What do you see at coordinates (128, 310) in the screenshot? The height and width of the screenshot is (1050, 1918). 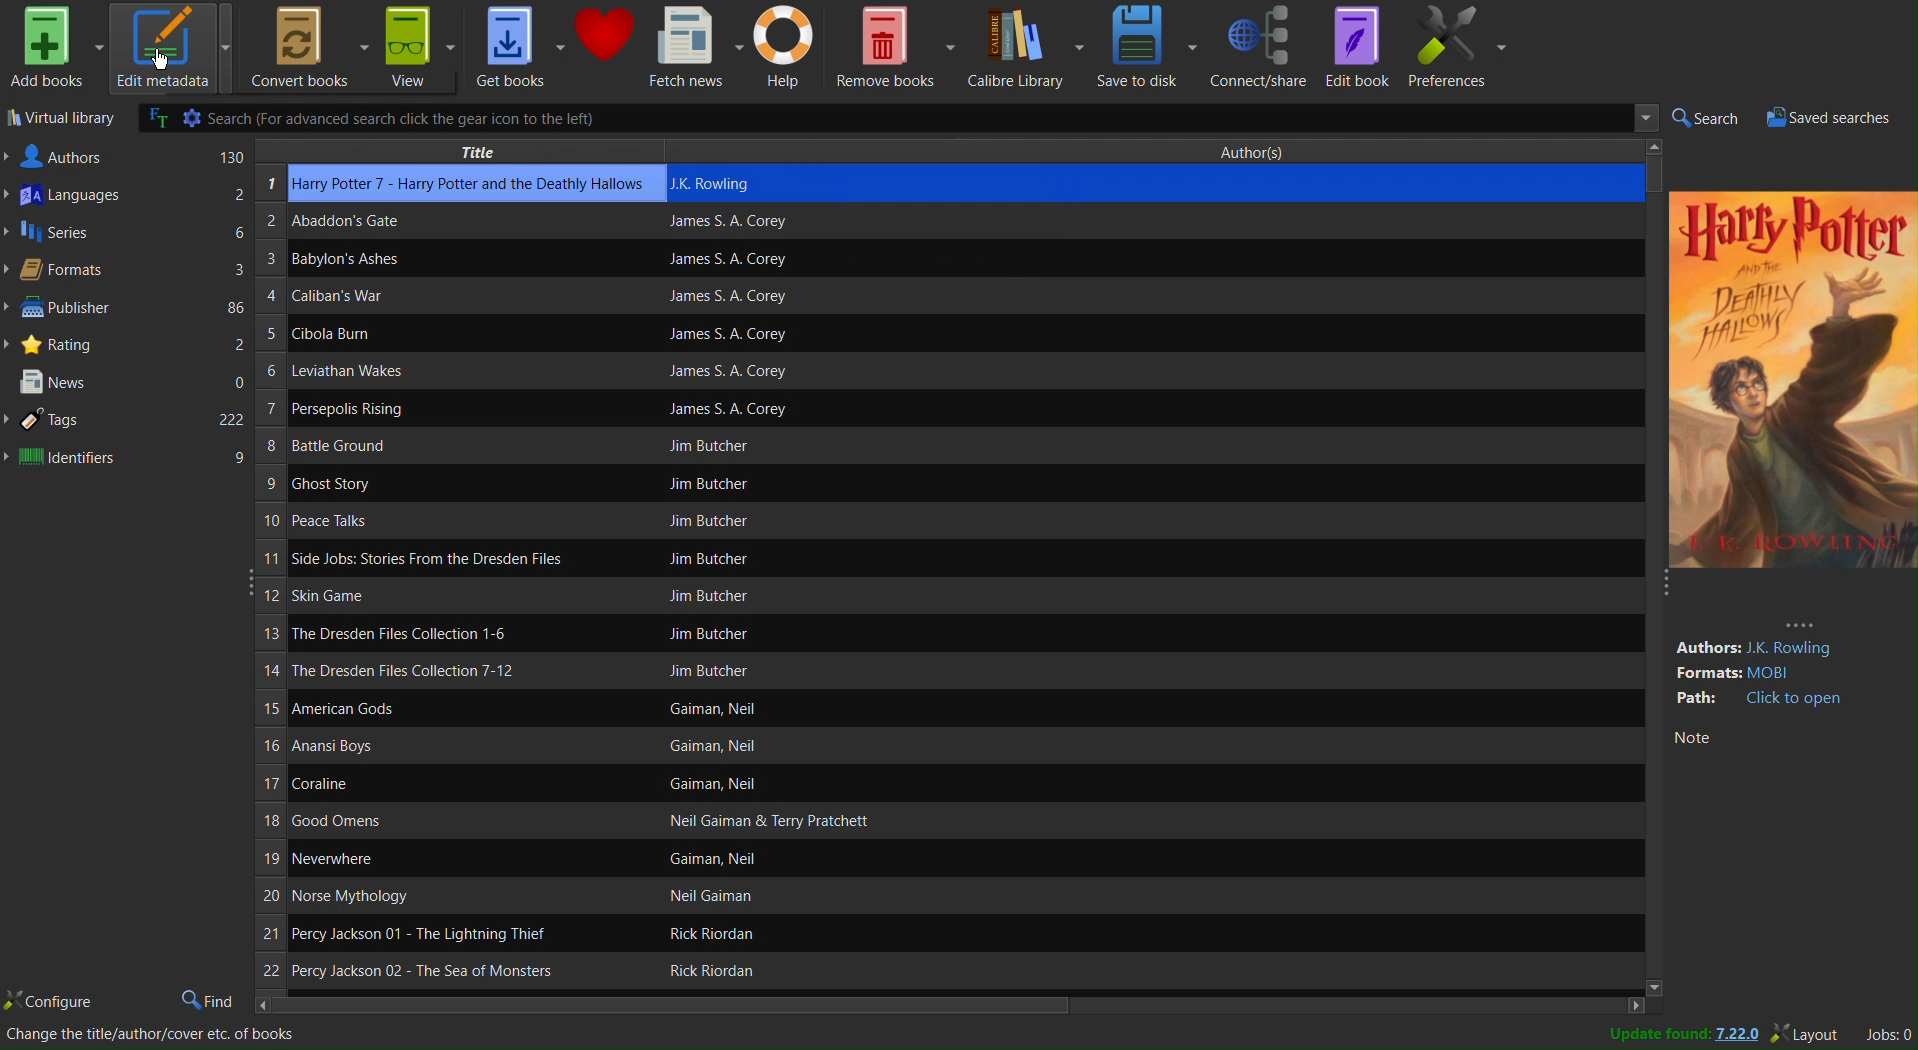 I see `Publisher` at bounding box center [128, 310].